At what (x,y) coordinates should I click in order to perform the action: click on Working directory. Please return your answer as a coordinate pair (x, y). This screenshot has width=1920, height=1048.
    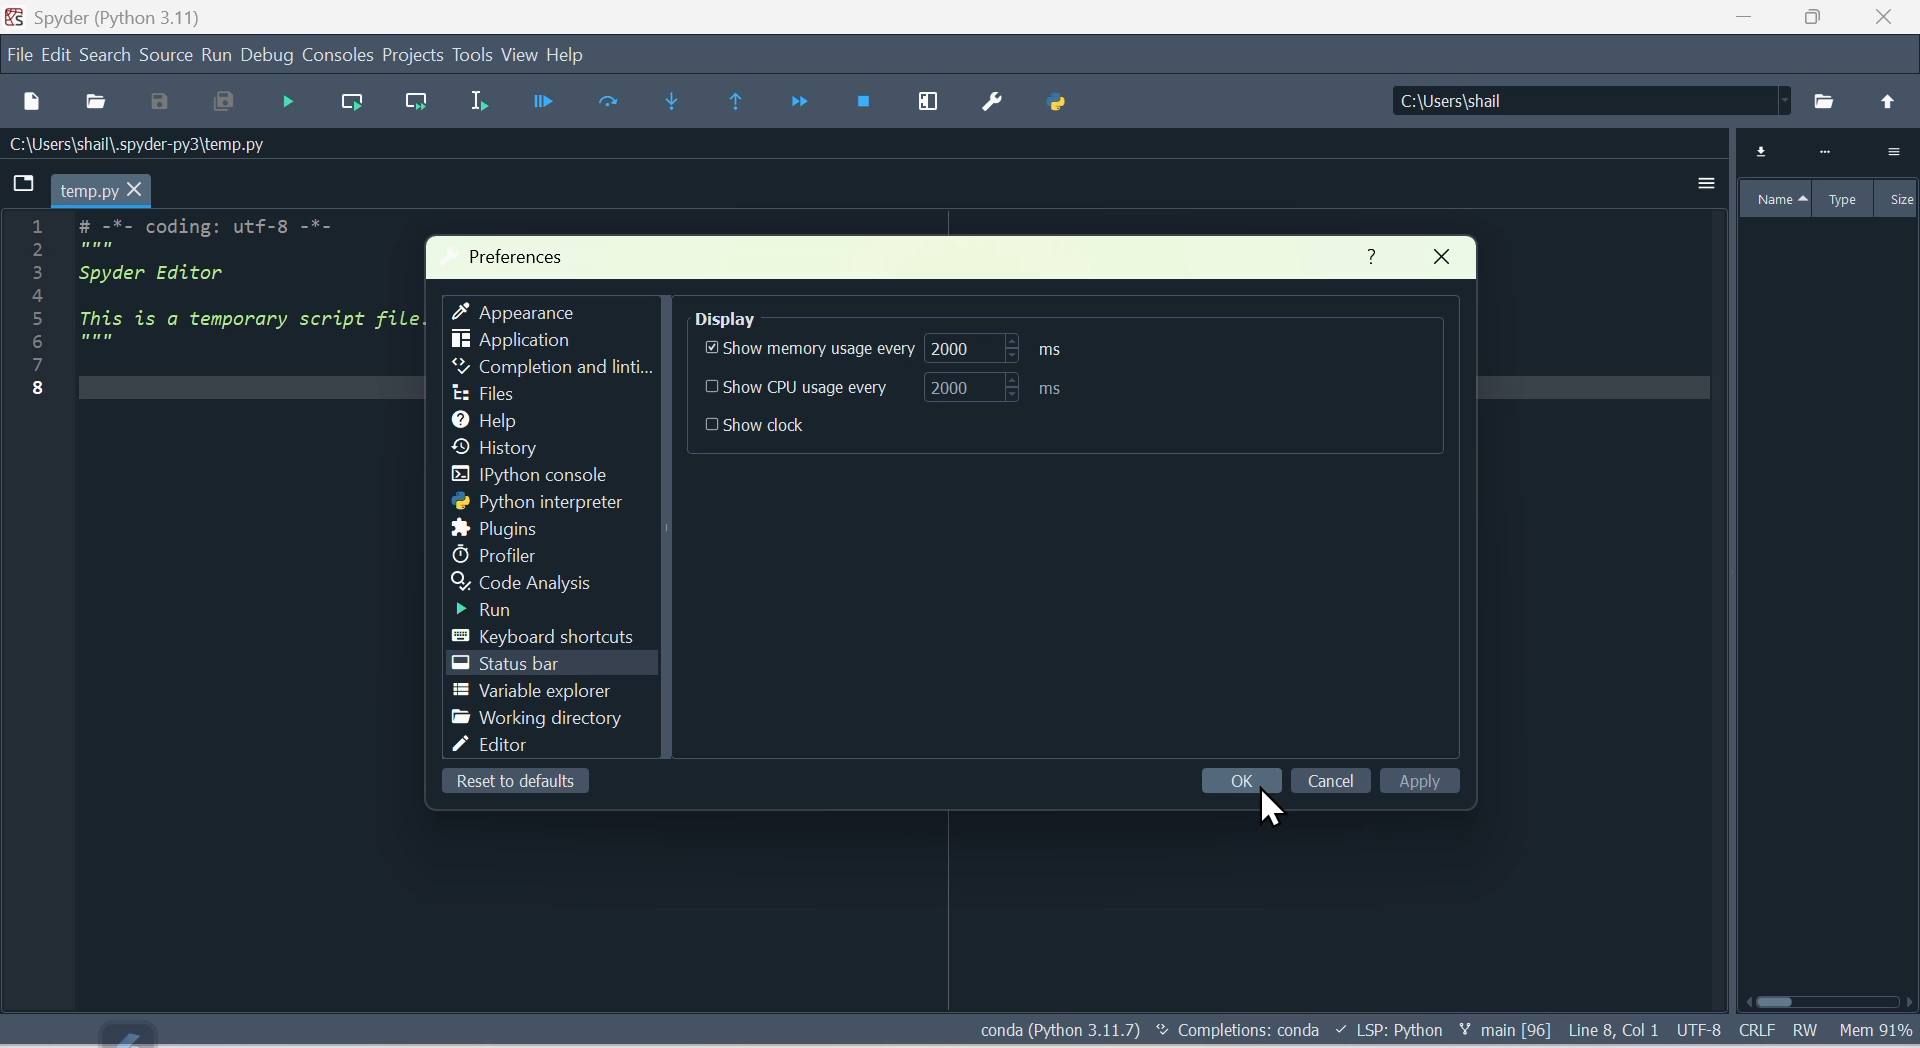
    Looking at the image, I should click on (532, 720).